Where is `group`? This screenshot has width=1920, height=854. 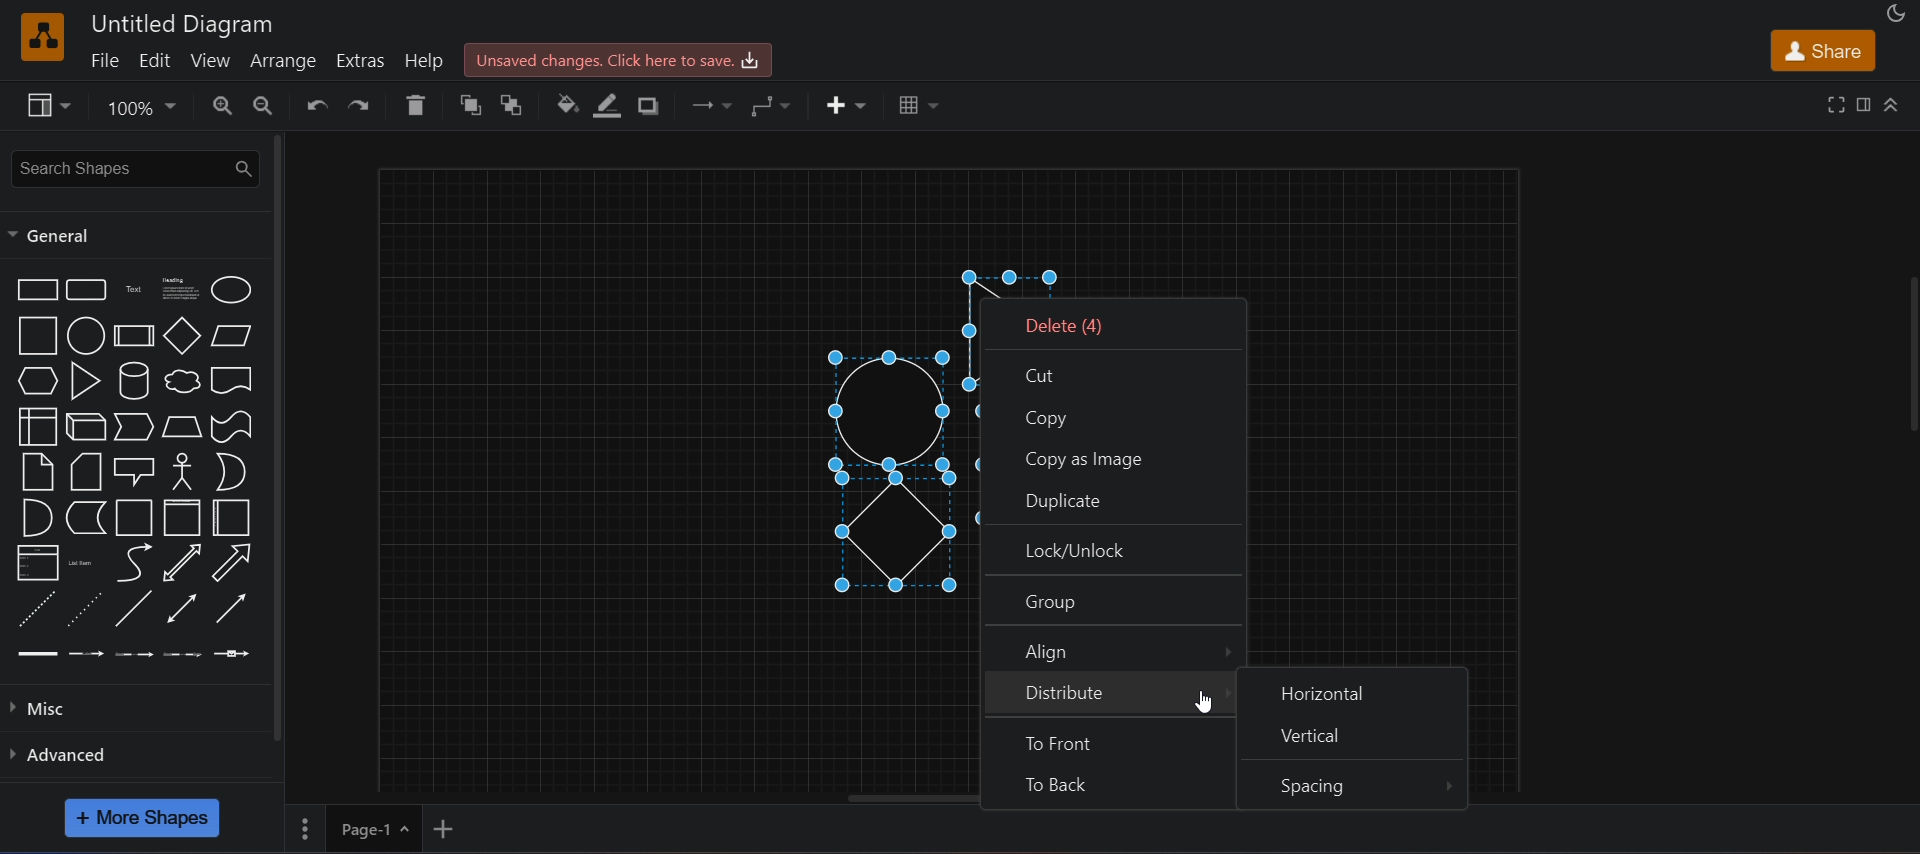 group is located at coordinates (1113, 601).